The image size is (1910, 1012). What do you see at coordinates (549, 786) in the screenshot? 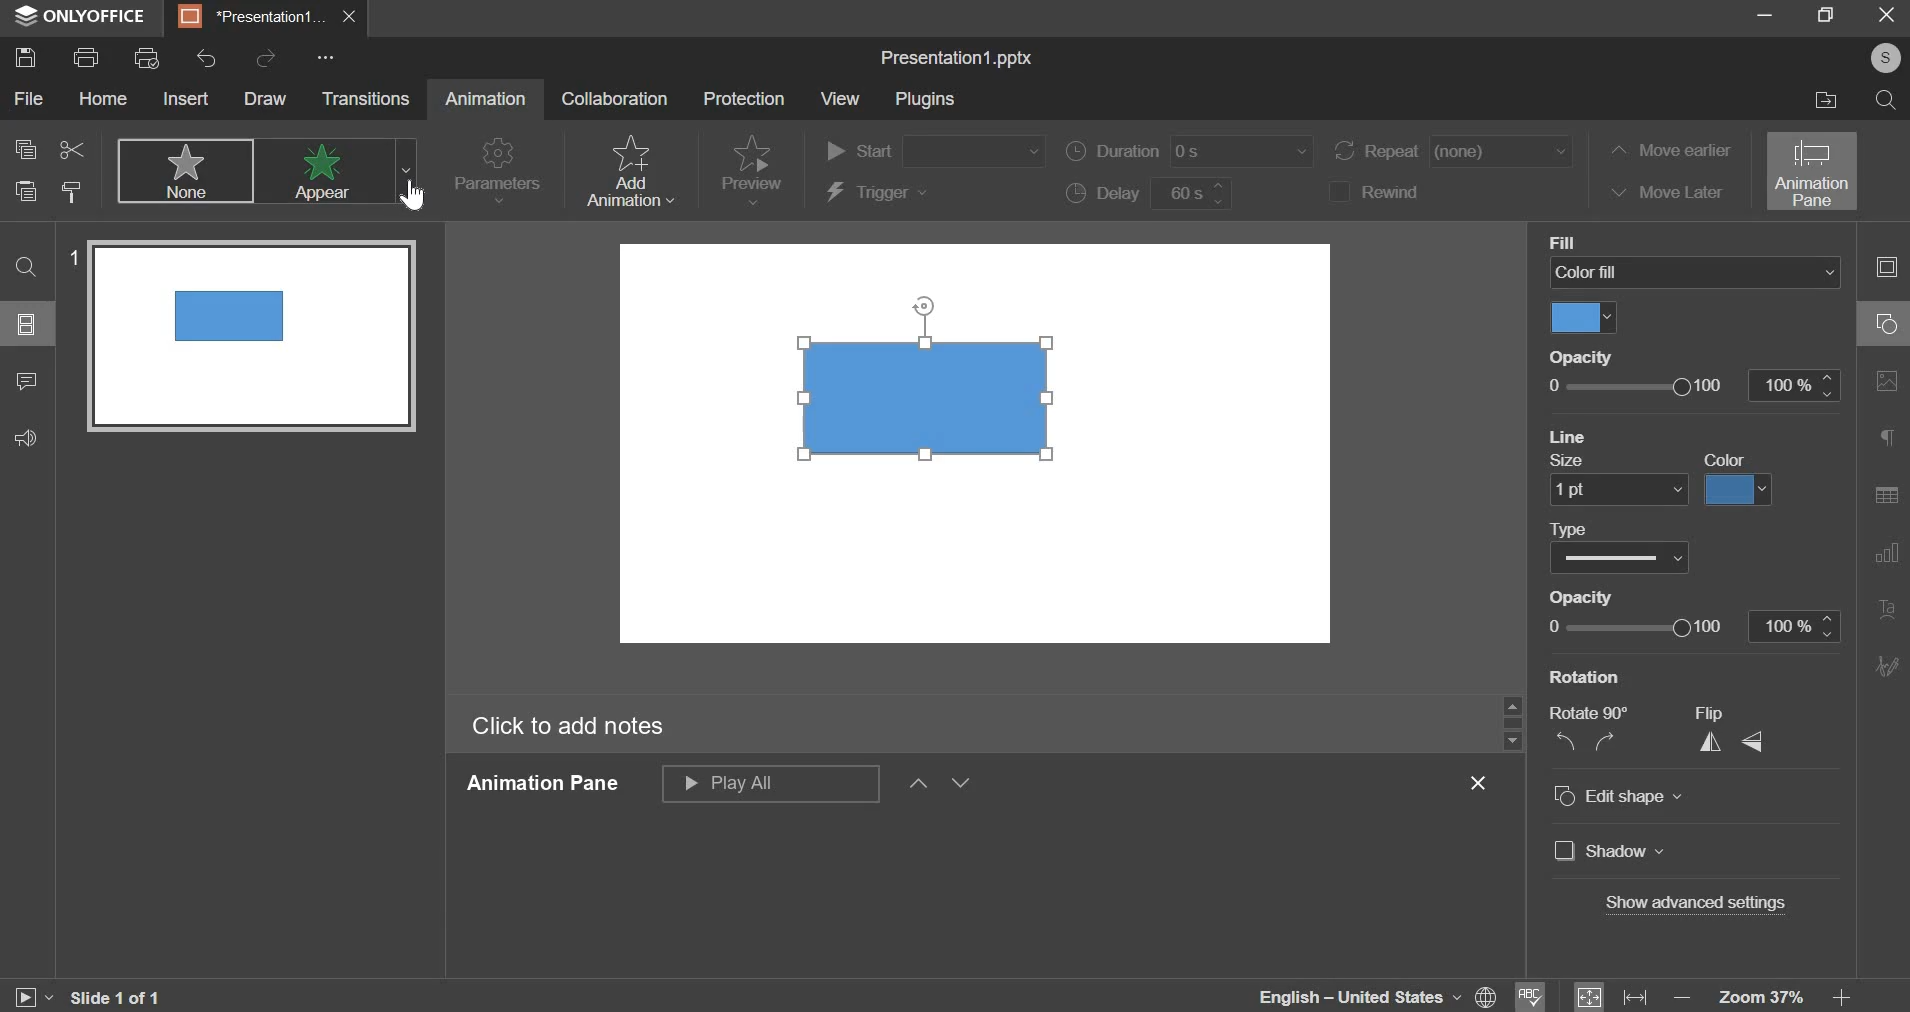
I see `Animation Pane` at bounding box center [549, 786].